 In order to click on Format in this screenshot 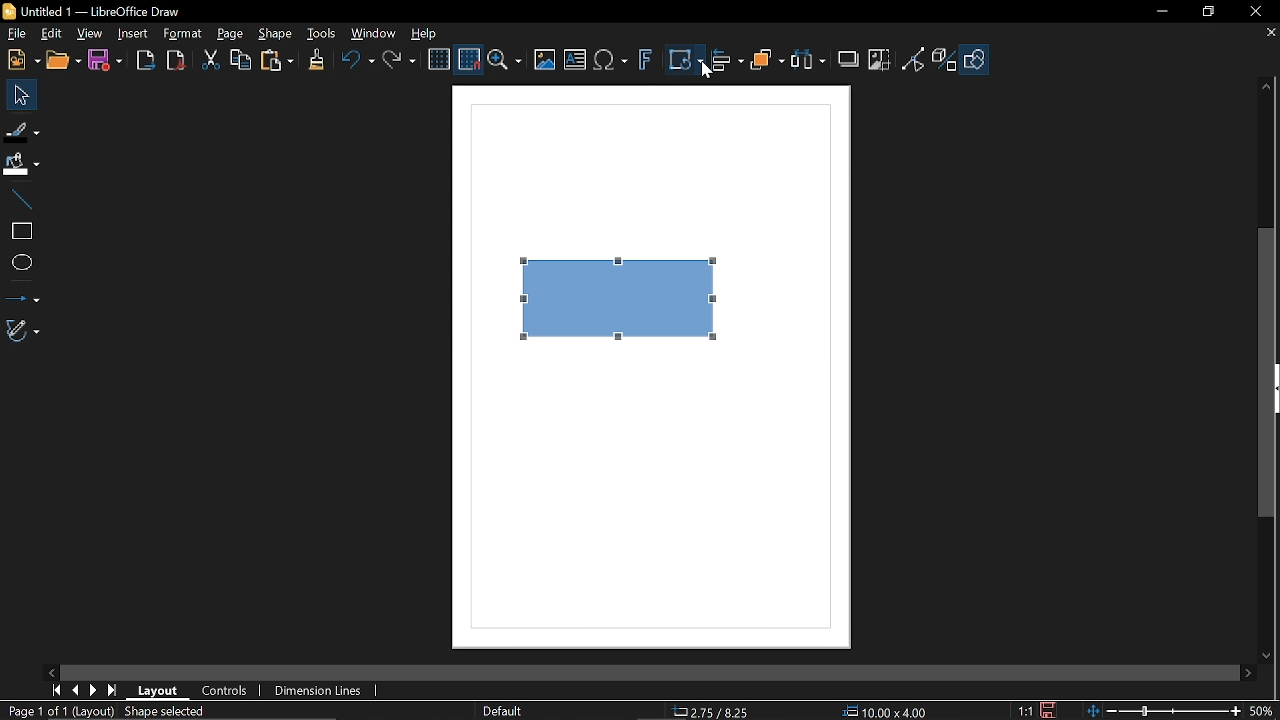, I will do `click(181, 34)`.